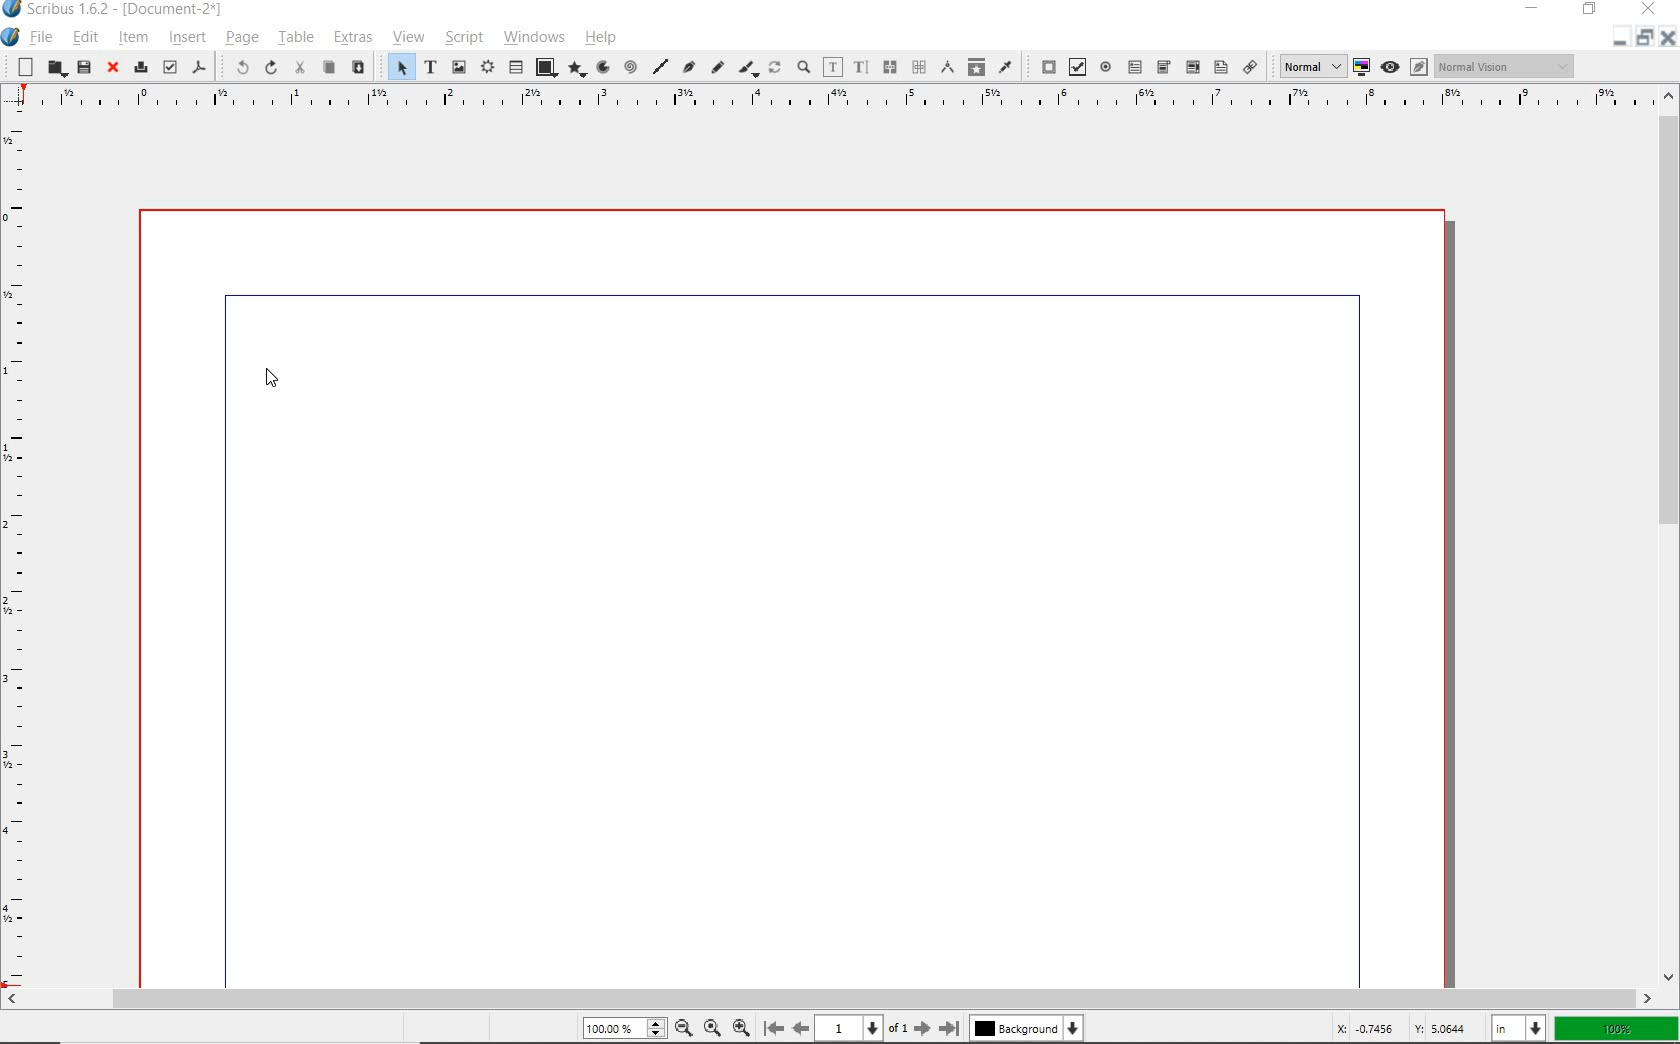 This screenshot has height=1044, width=1680. What do you see at coordinates (717, 68) in the screenshot?
I see `freehand line` at bounding box center [717, 68].